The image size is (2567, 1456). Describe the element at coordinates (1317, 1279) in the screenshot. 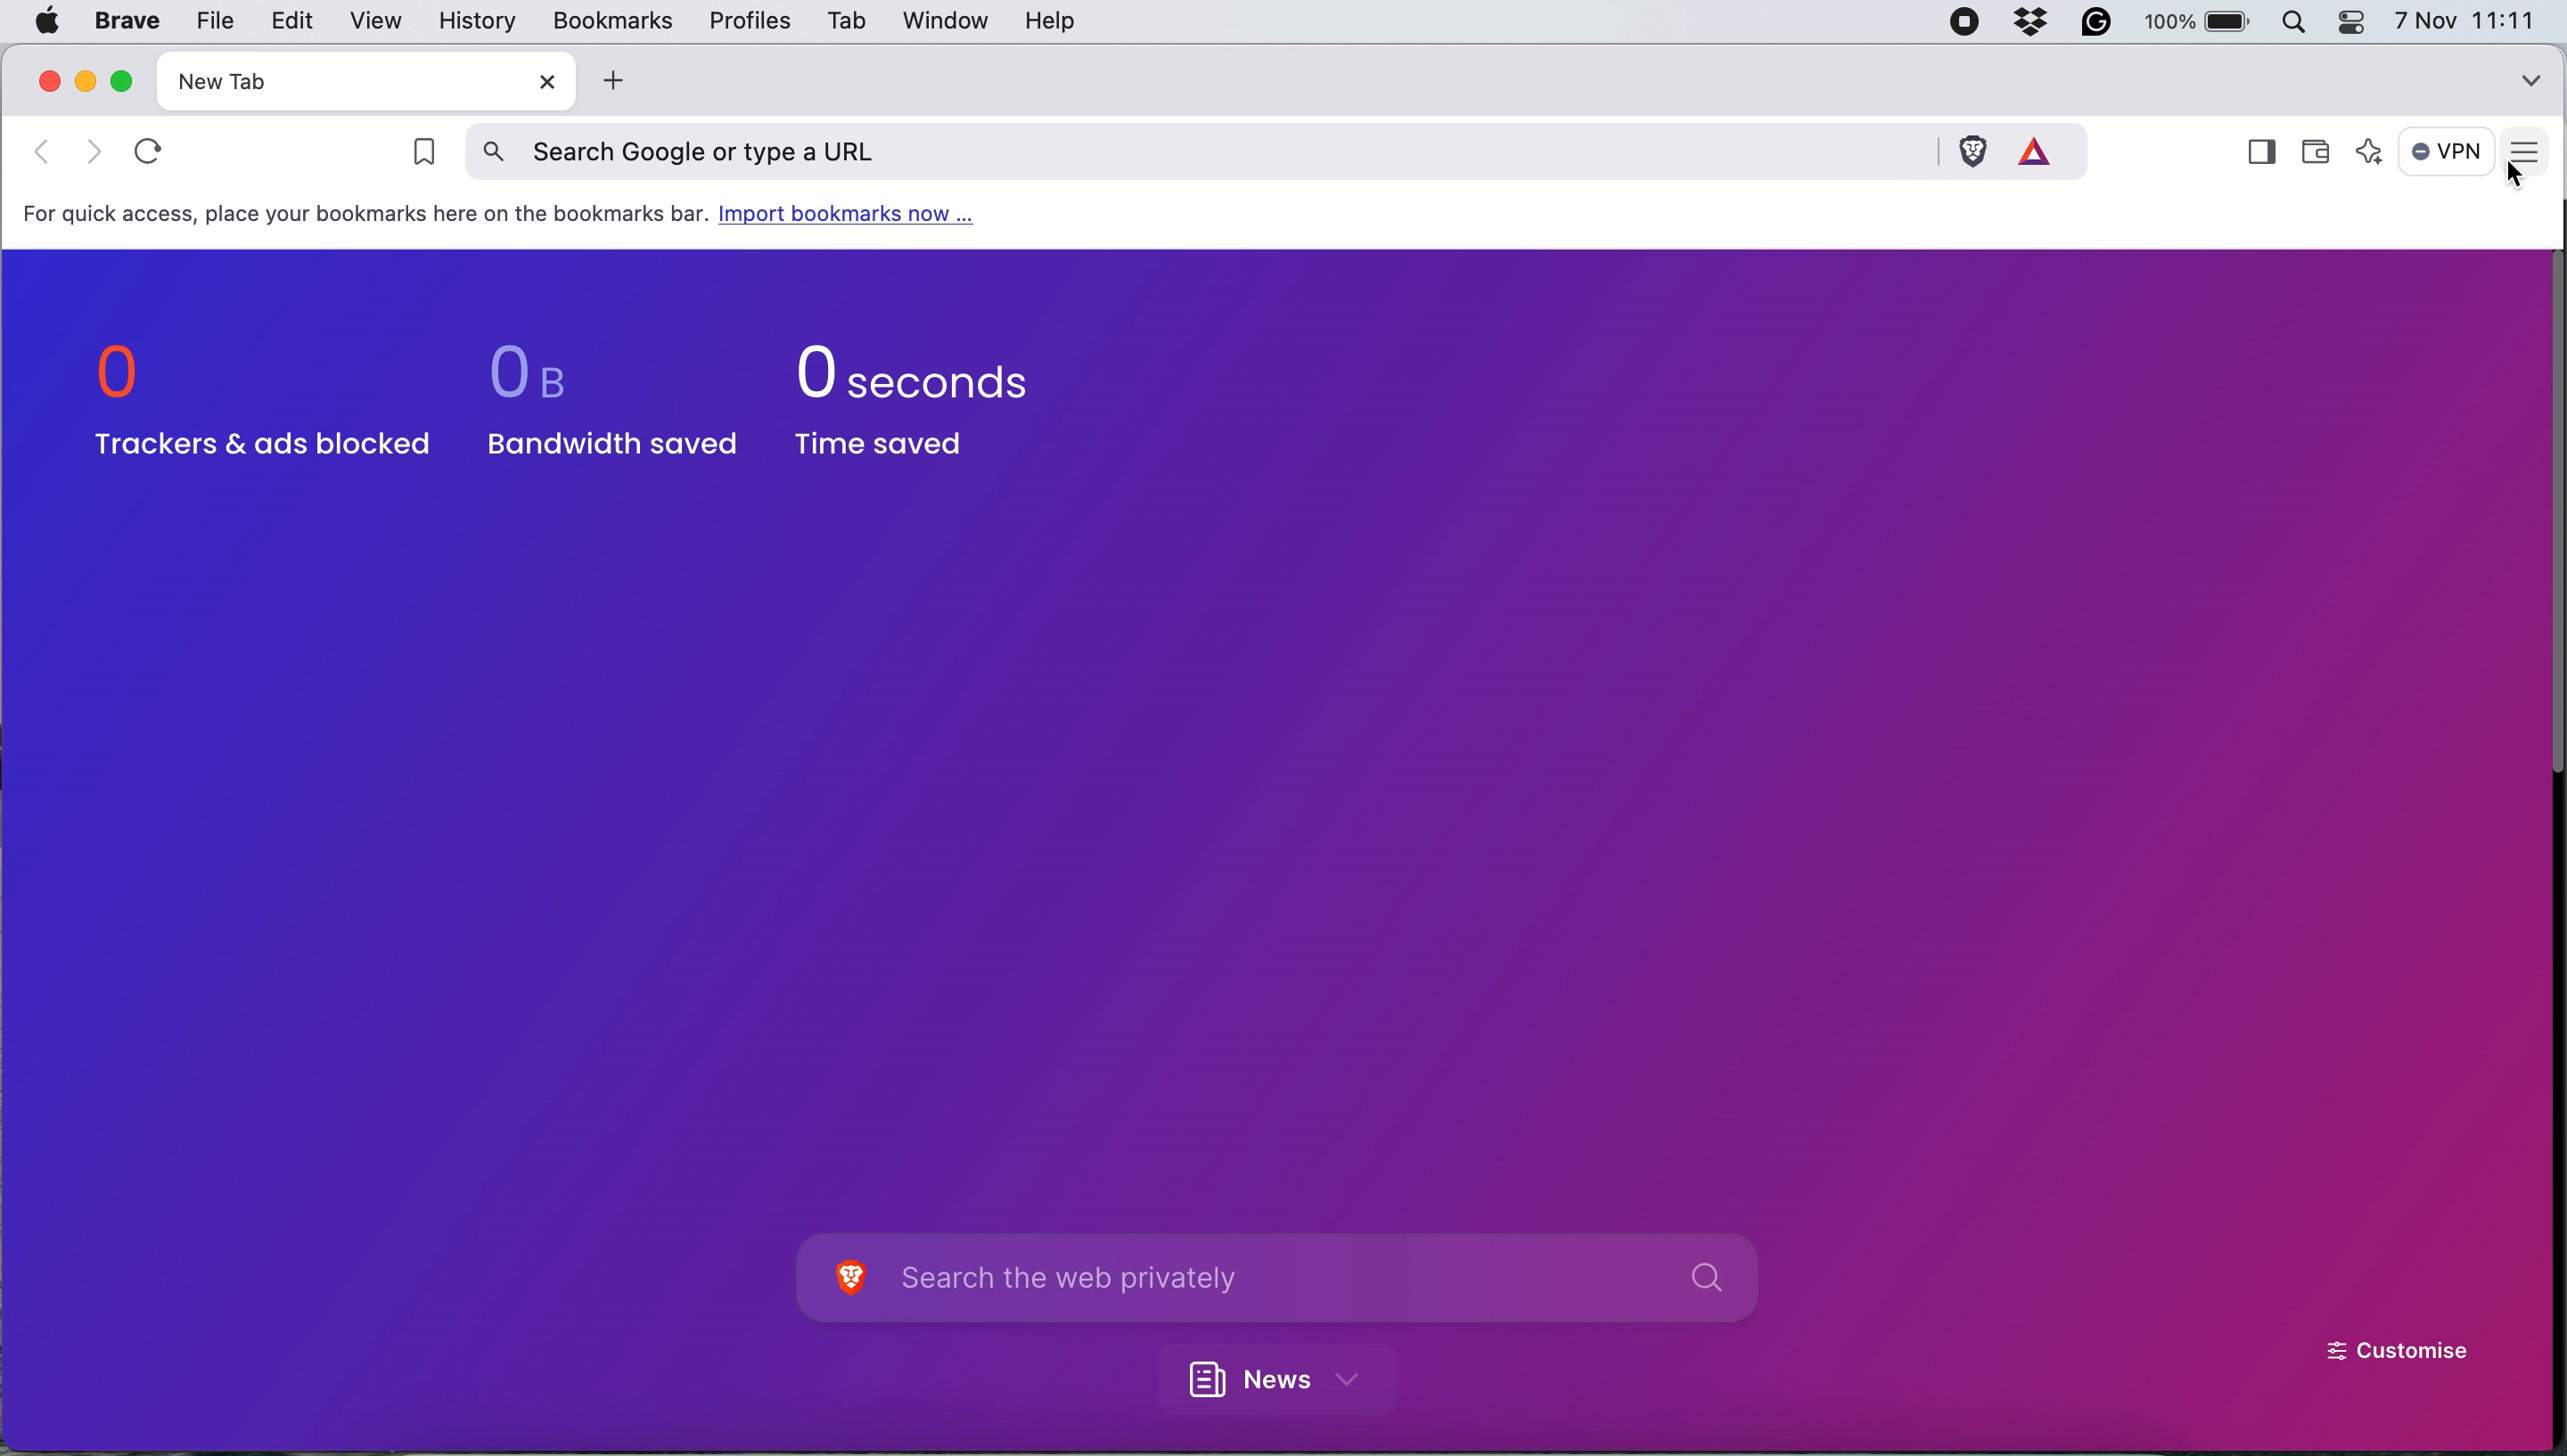

I see `search the web privately` at that location.